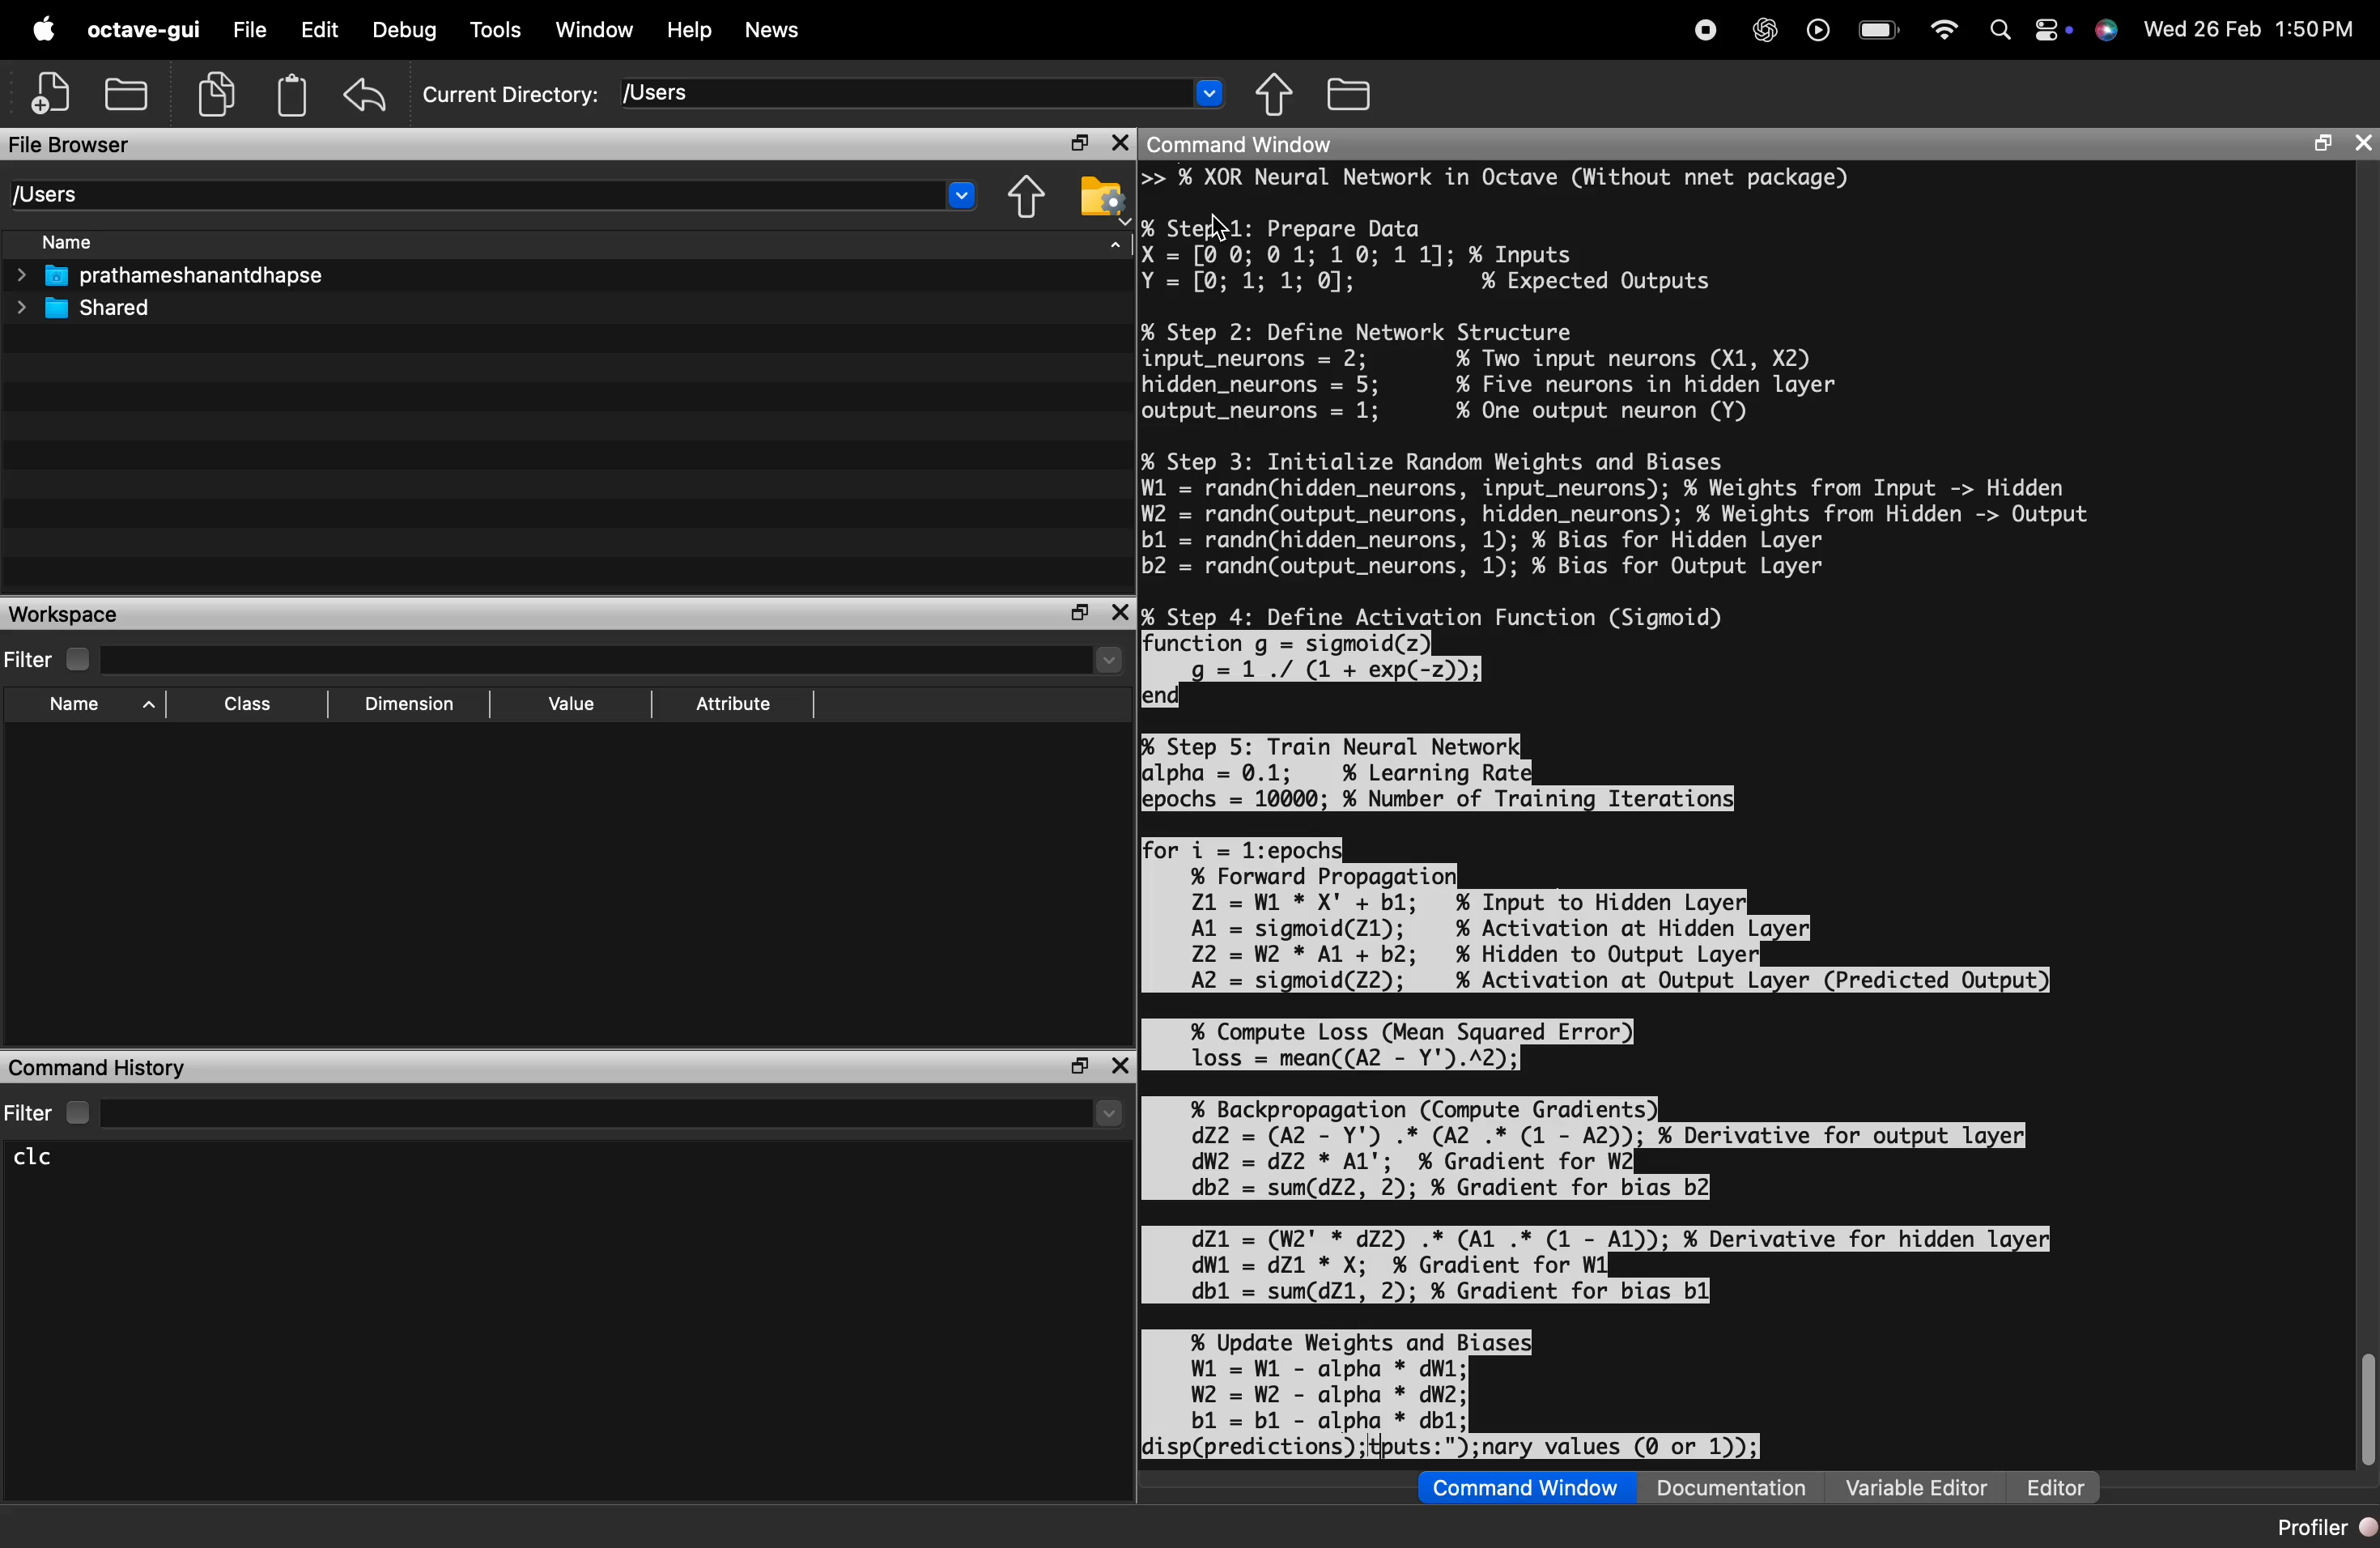 Image resolution: width=2380 pixels, height=1548 pixels. What do you see at coordinates (1030, 196) in the screenshot?
I see `one directory up` at bounding box center [1030, 196].